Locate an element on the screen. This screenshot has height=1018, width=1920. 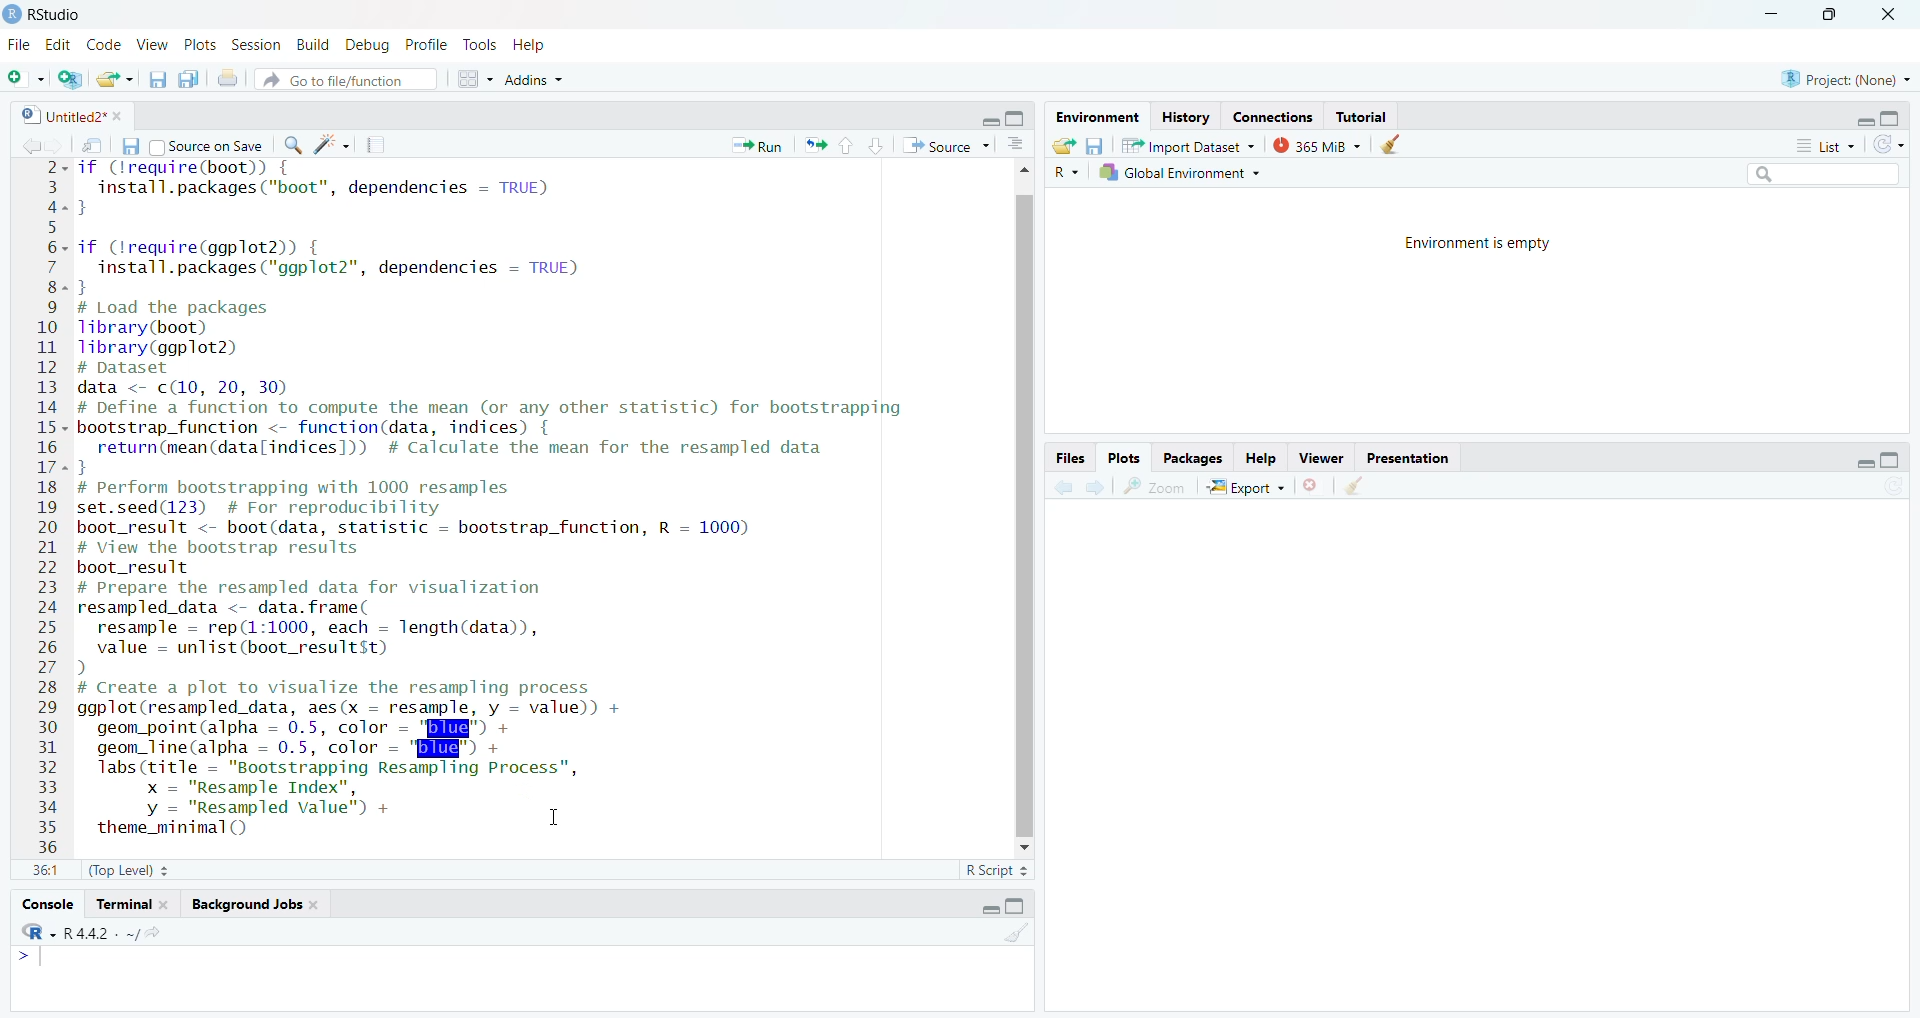
 Go to file/function is located at coordinates (349, 78).